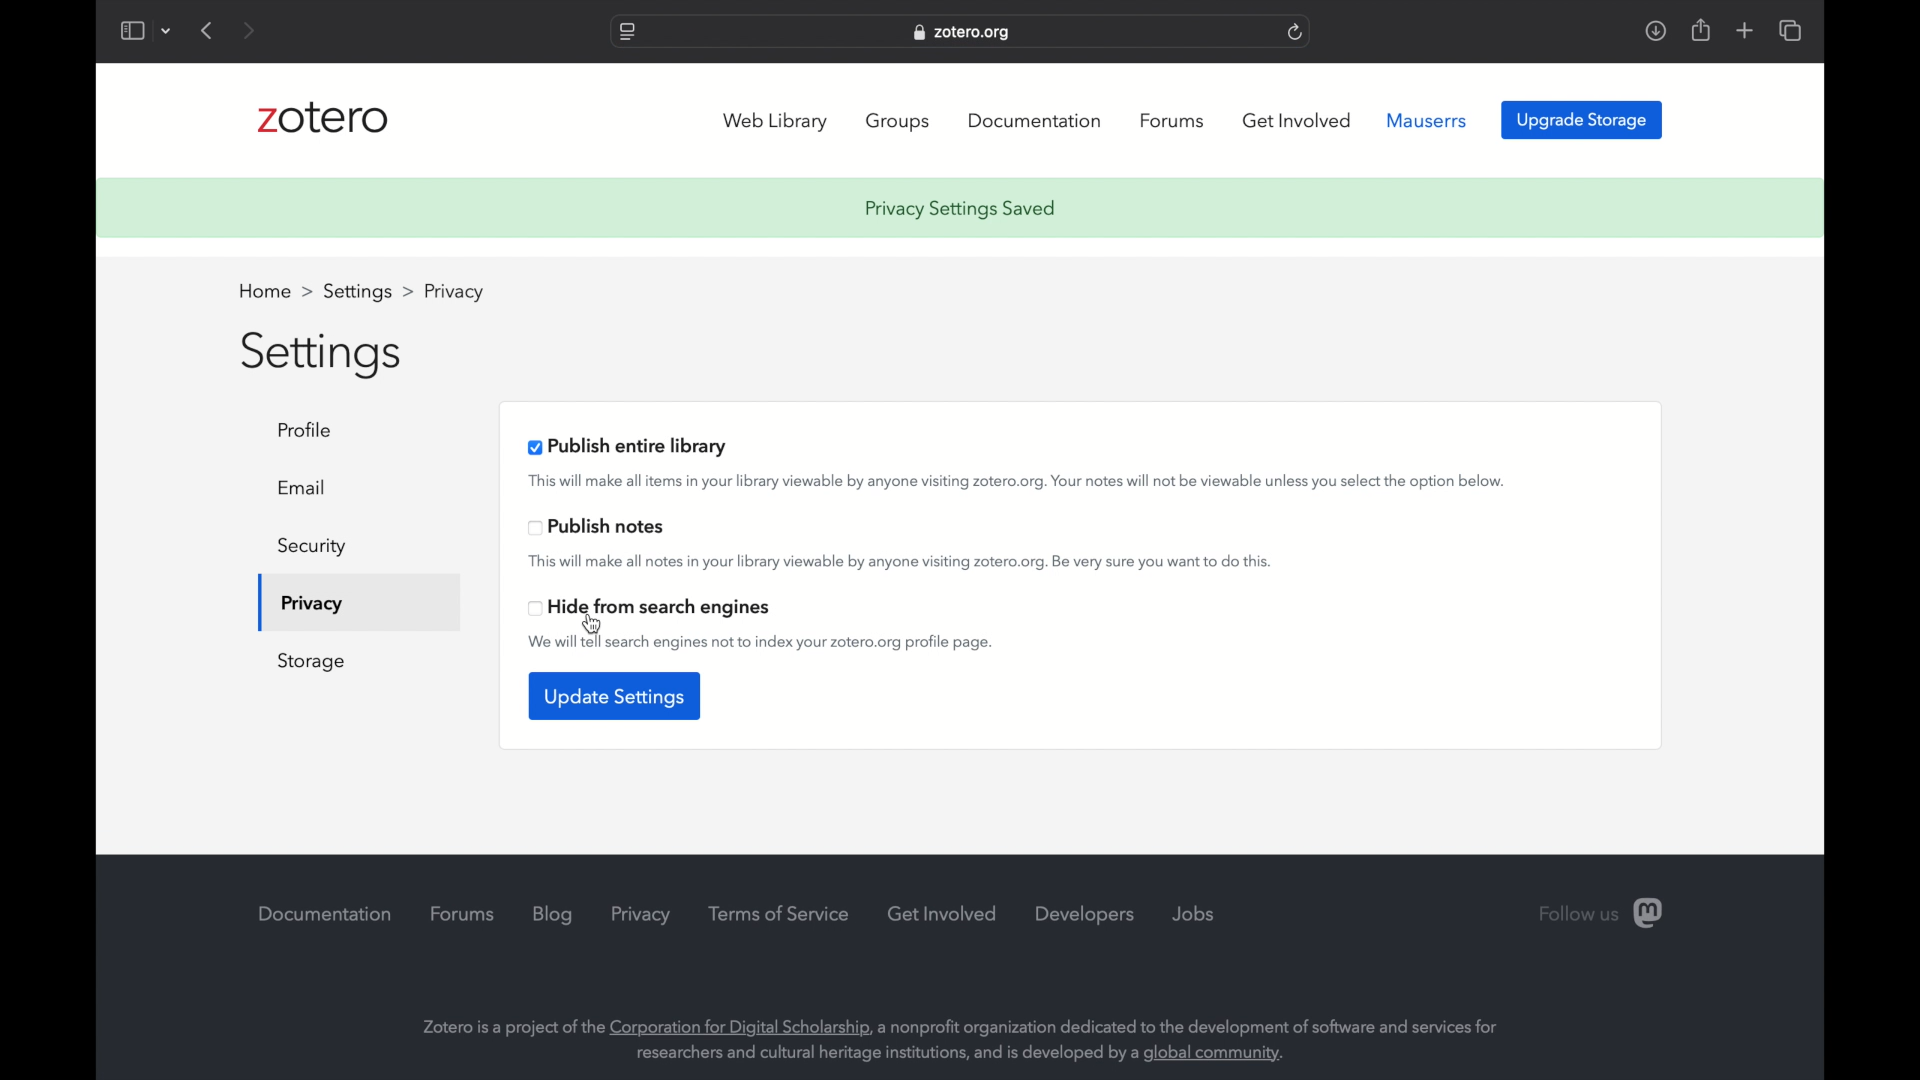 The width and height of the screenshot is (1920, 1080). Describe the element at coordinates (167, 33) in the screenshot. I see `dropdown` at that location.